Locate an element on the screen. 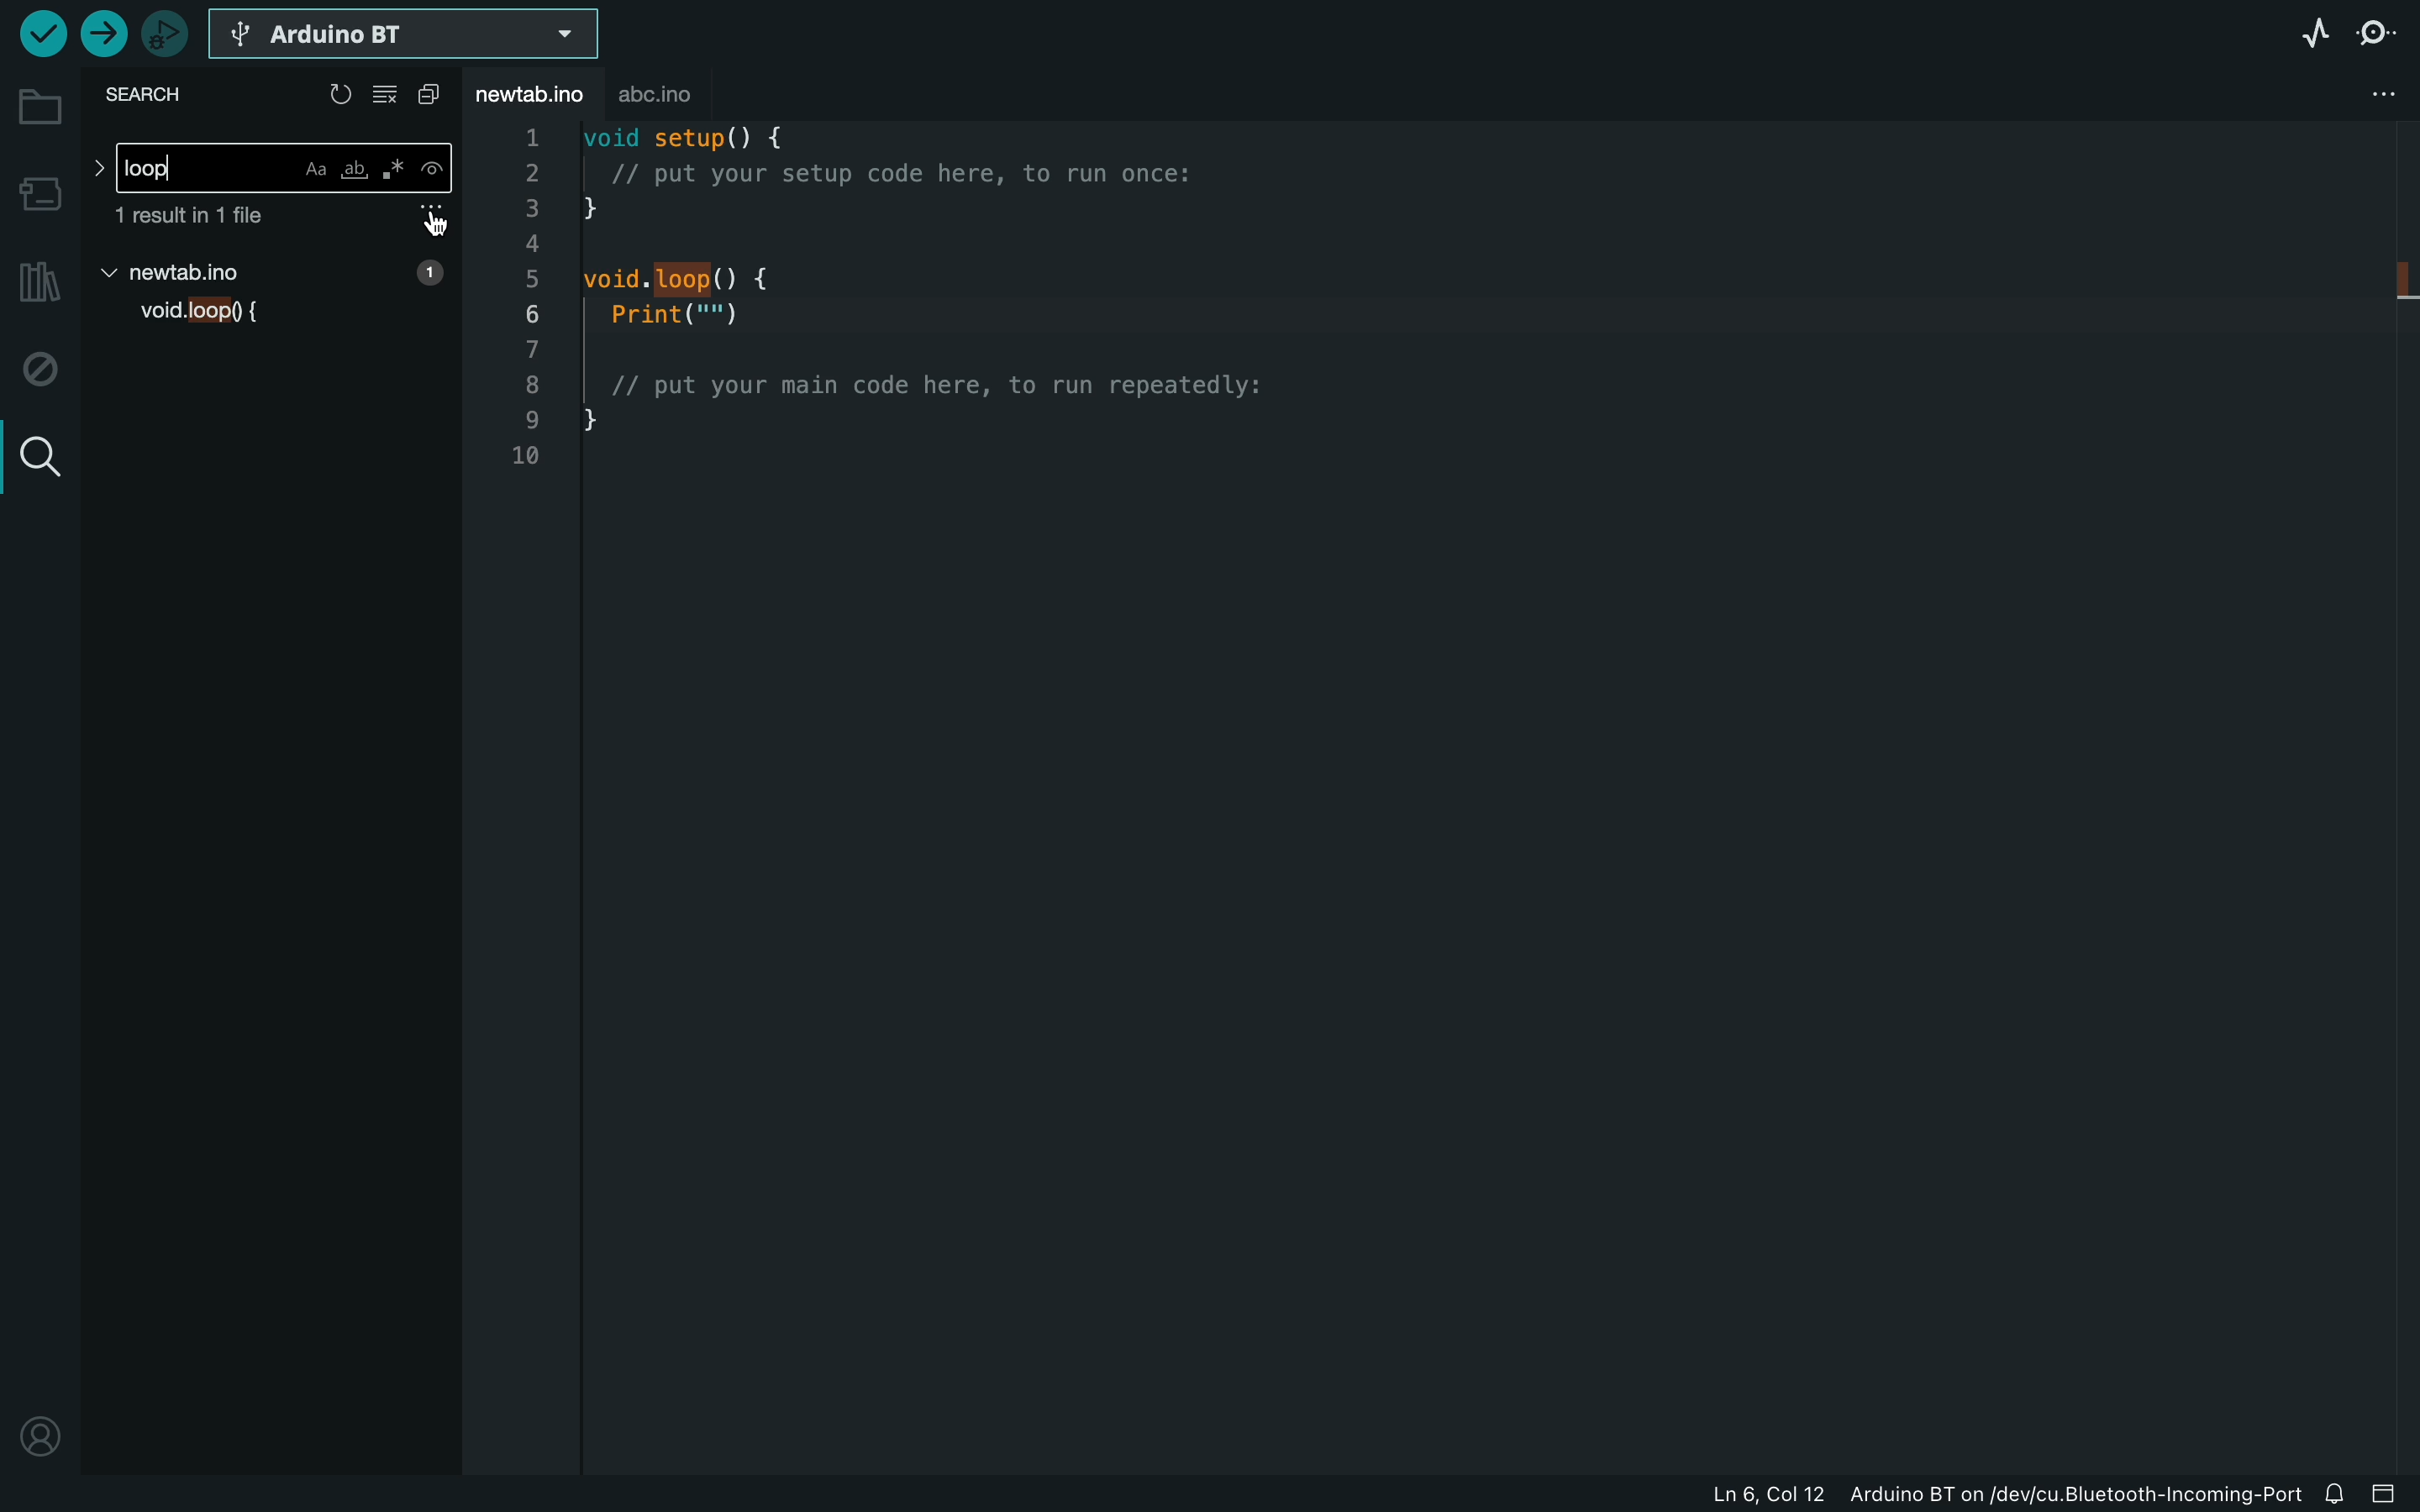  cursor is located at coordinates (439, 224).